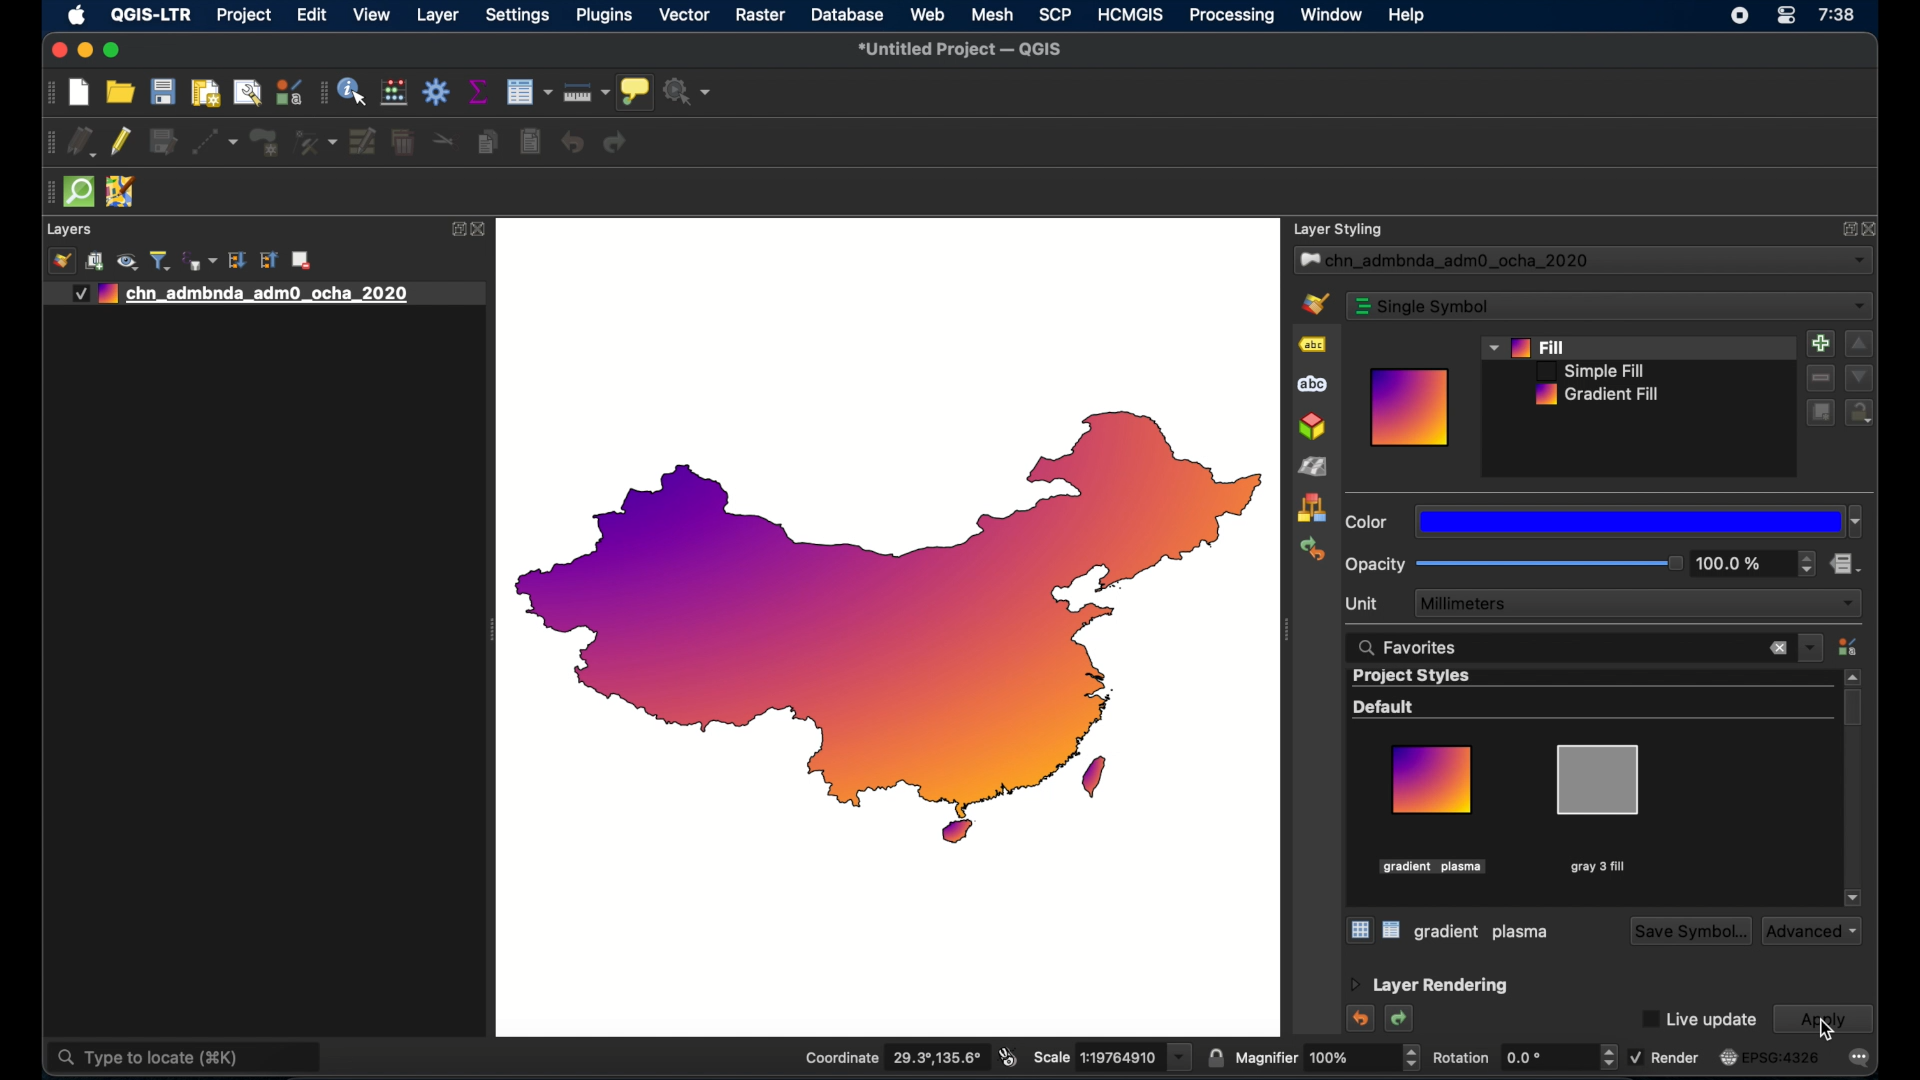 The width and height of the screenshot is (1920, 1080). Describe the element at coordinates (1401, 1019) in the screenshot. I see `redo` at that location.